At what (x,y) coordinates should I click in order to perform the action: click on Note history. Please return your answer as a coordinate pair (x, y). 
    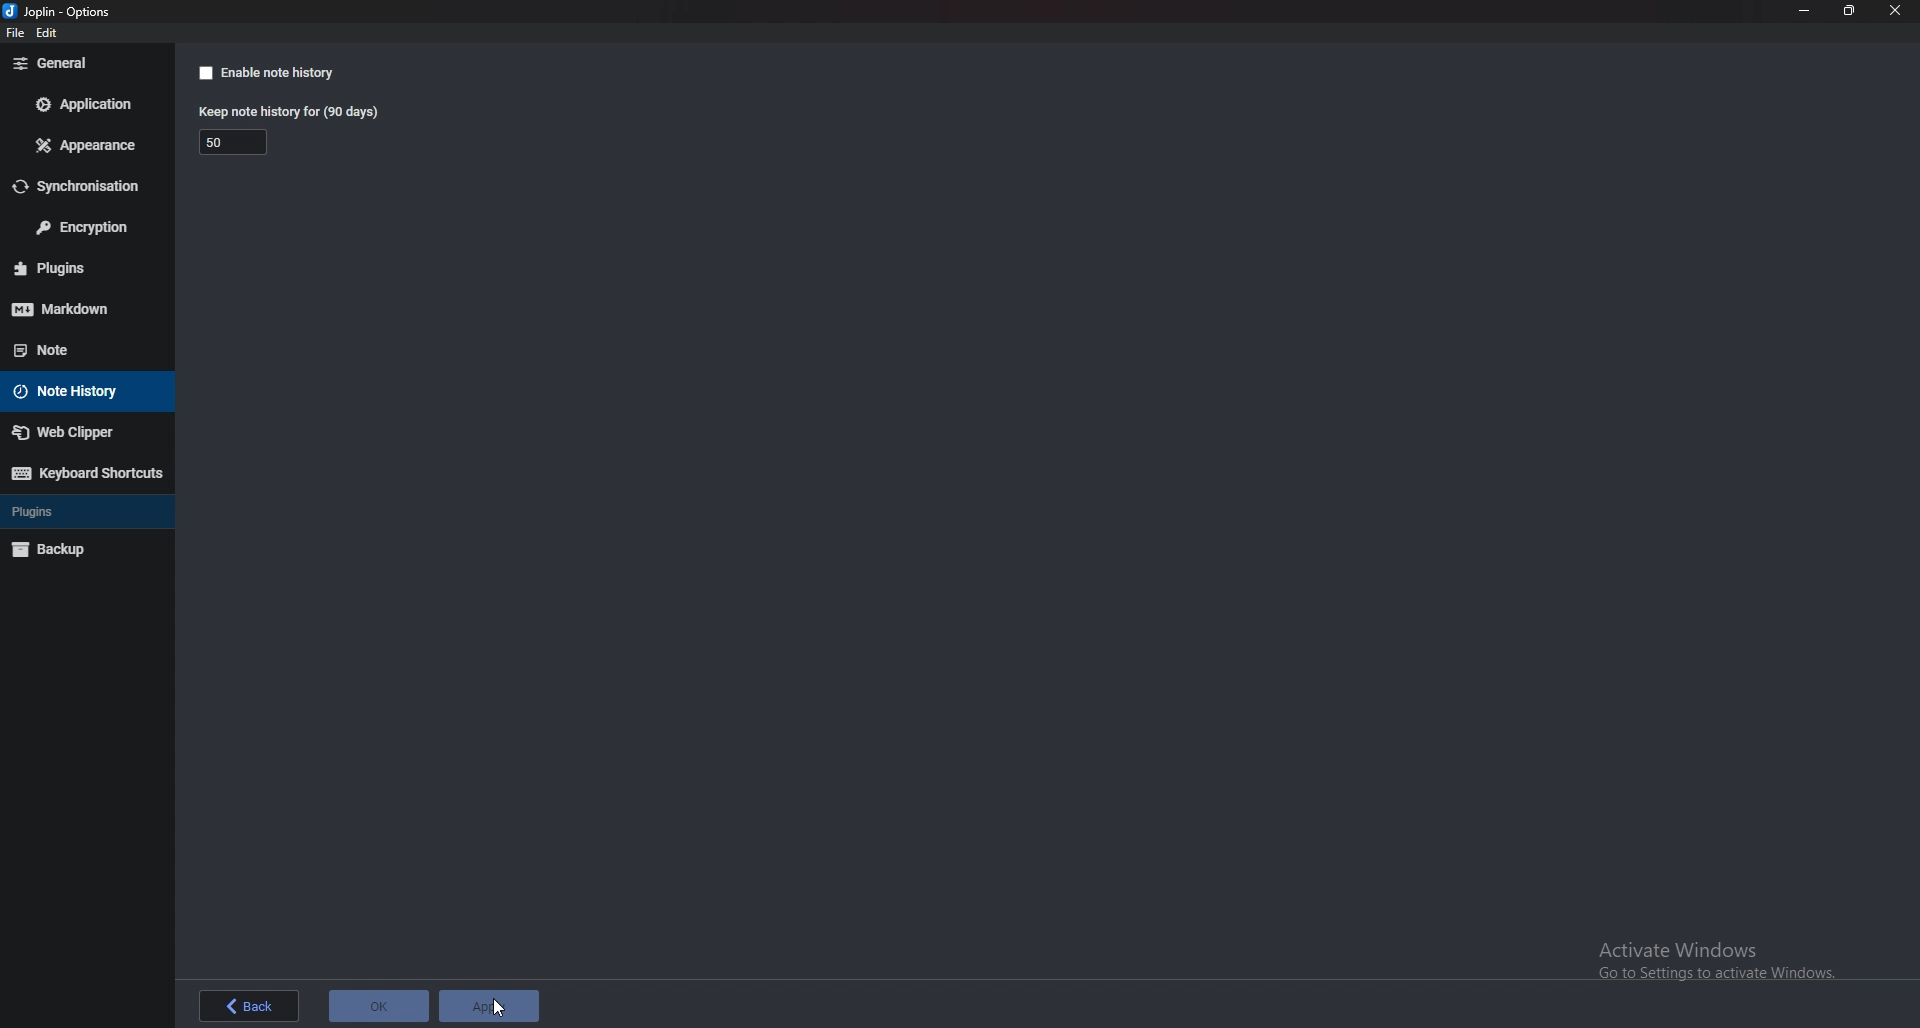
    Looking at the image, I should click on (78, 392).